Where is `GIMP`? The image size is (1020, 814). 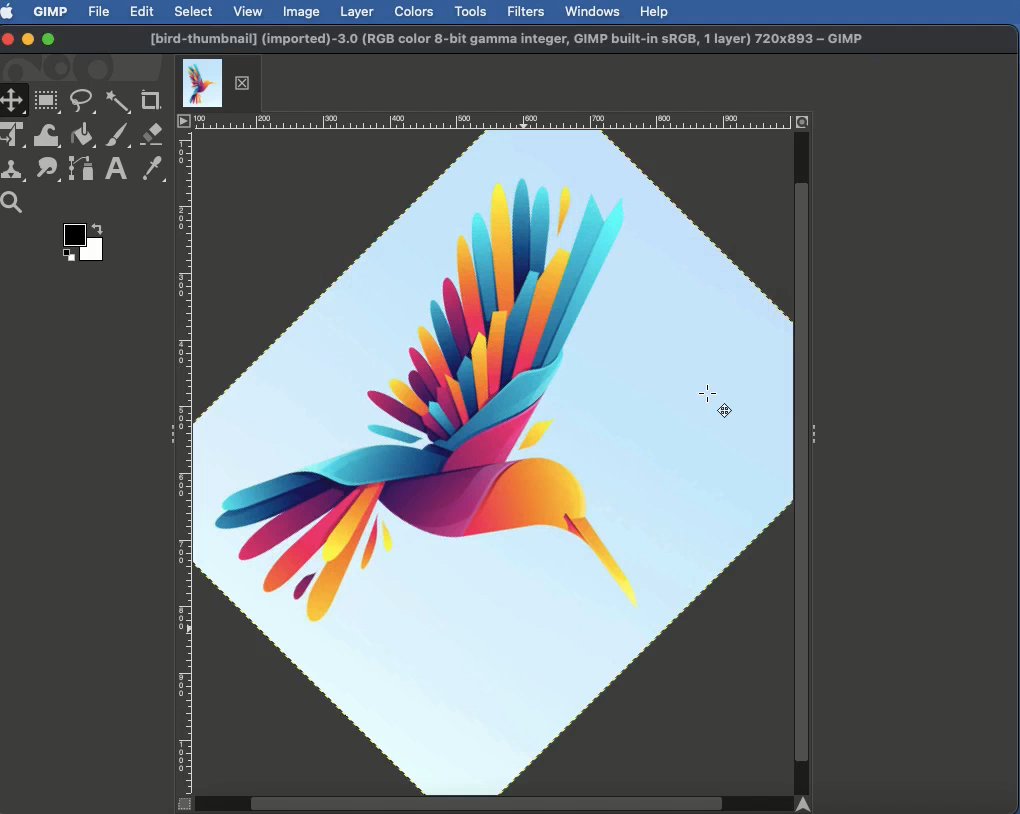 GIMP is located at coordinates (49, 11).